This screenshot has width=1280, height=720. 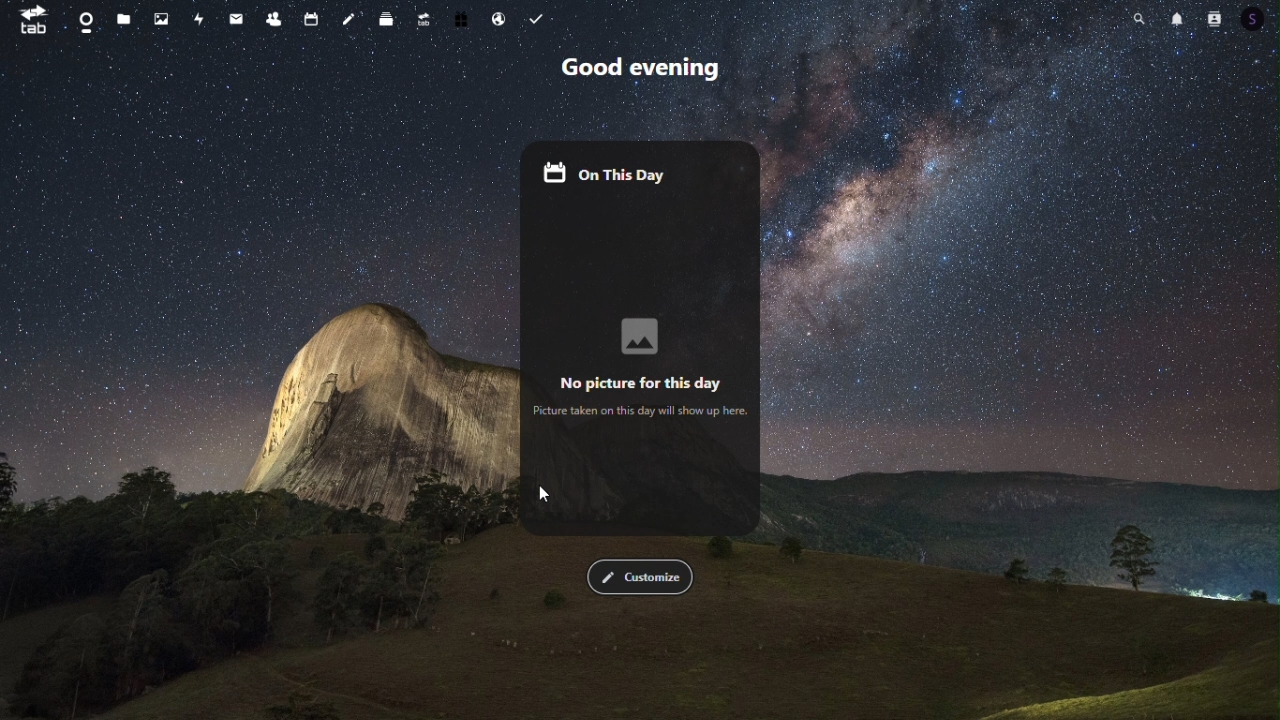 I want to click on On this day widget enabled, so click(x=607, y=164).